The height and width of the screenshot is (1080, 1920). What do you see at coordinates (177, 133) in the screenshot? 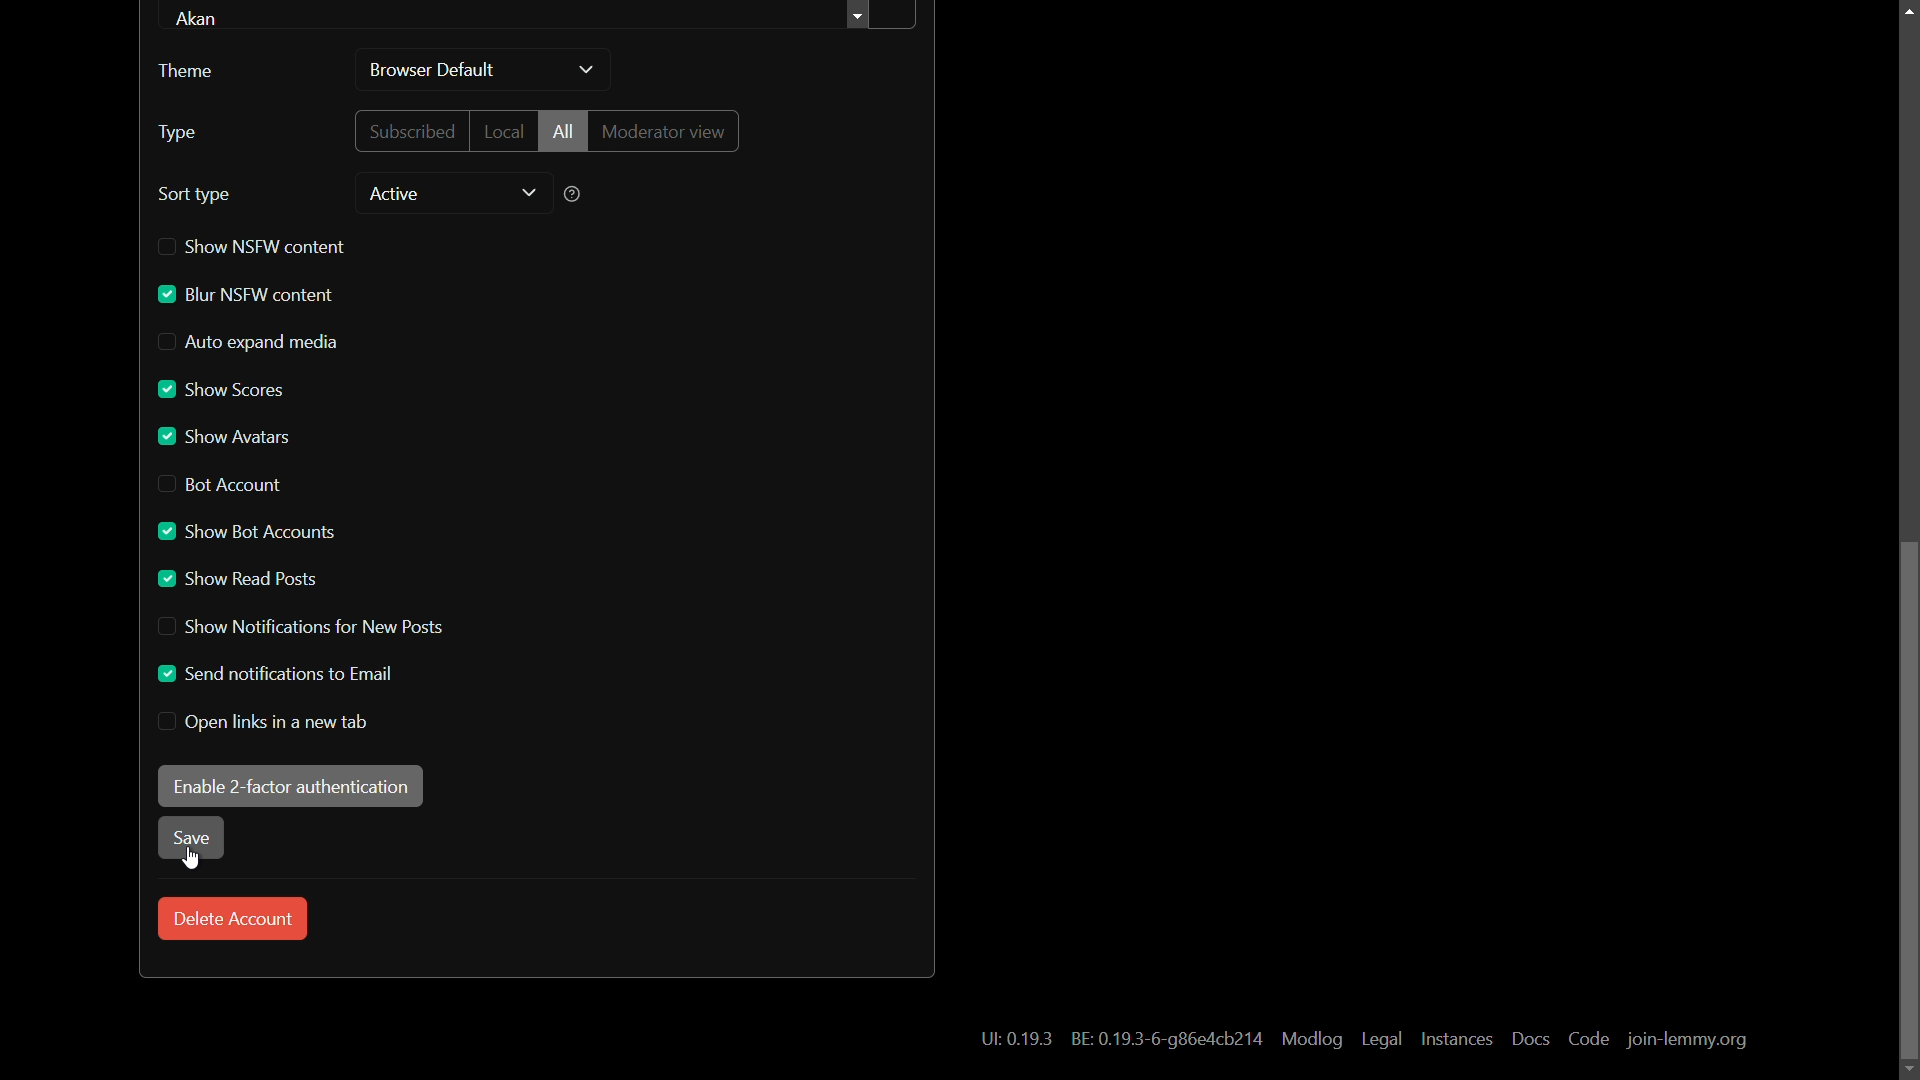
I see `type` at bounding box center [177, 133].